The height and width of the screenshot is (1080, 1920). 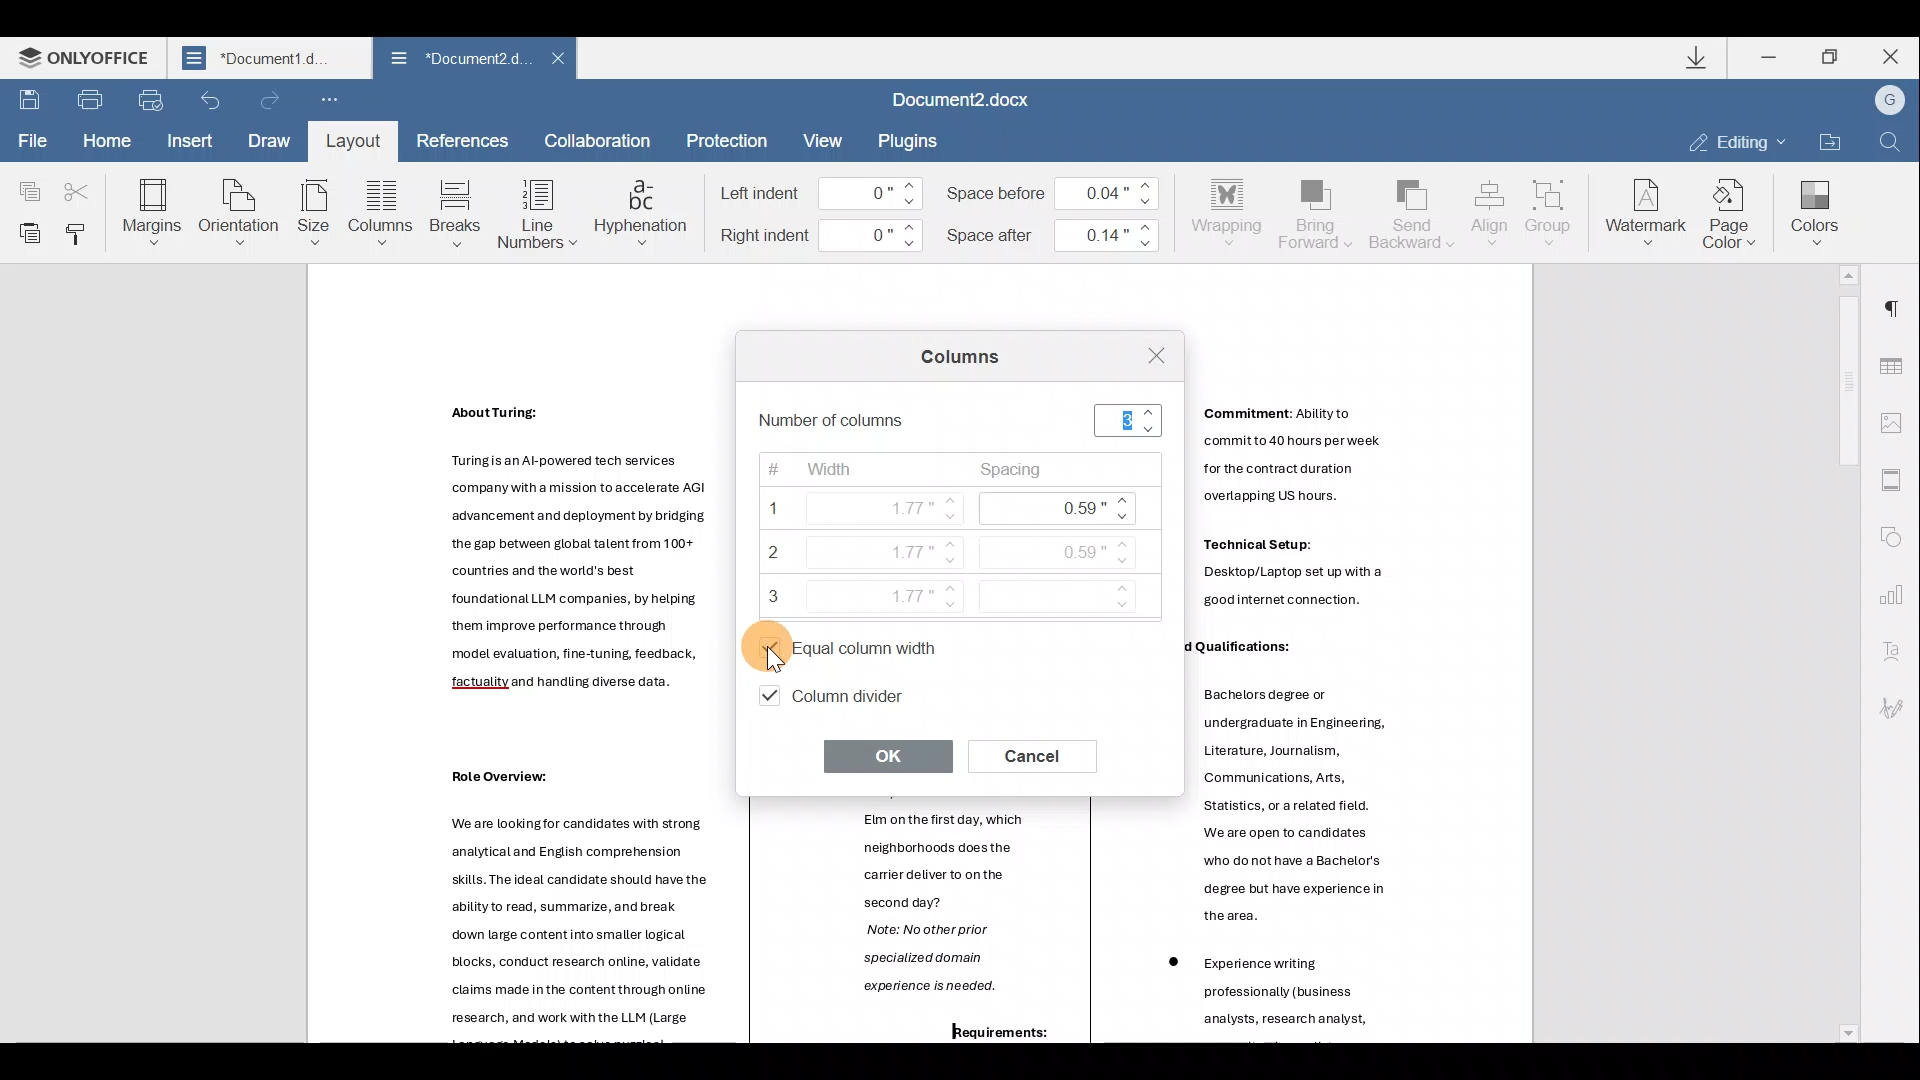 What do you see at coordinates (1699, 60) in the screenshot?
I see `Downloads` at bounding box center [1699, 60].